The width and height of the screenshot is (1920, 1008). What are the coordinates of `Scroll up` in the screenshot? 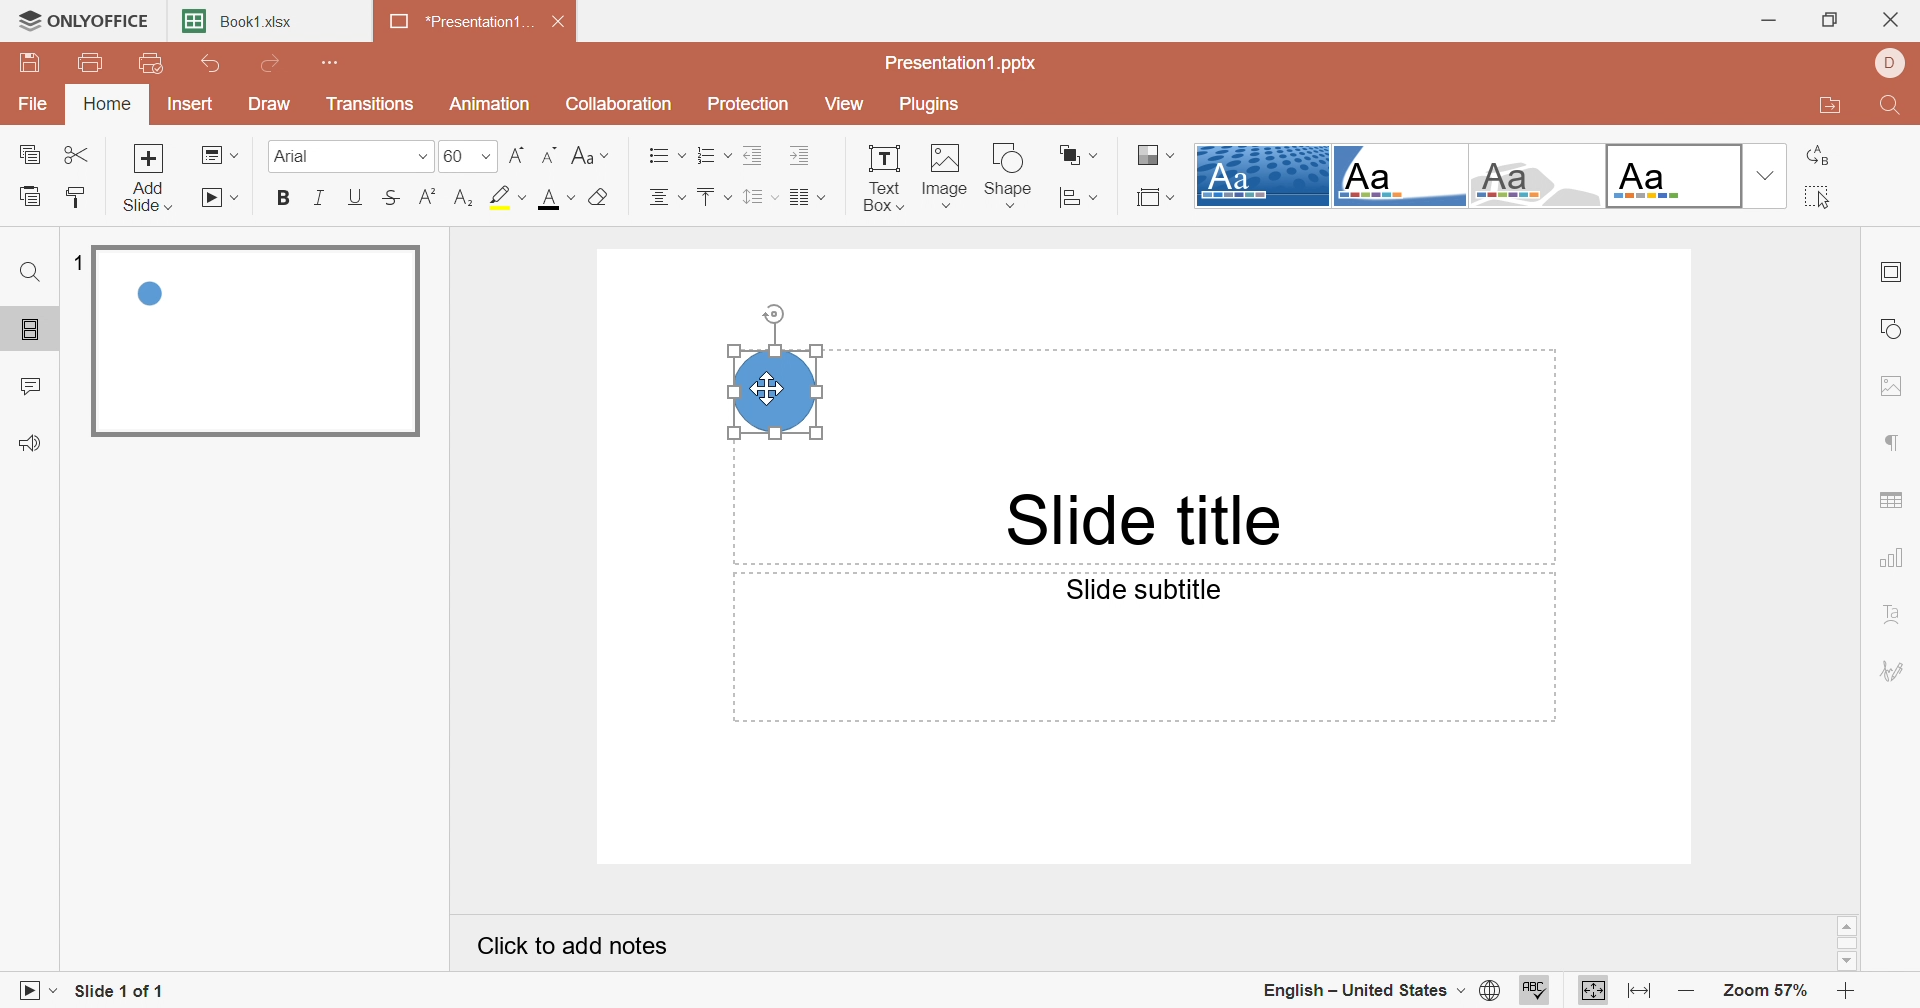 It's located at (1847, 926).